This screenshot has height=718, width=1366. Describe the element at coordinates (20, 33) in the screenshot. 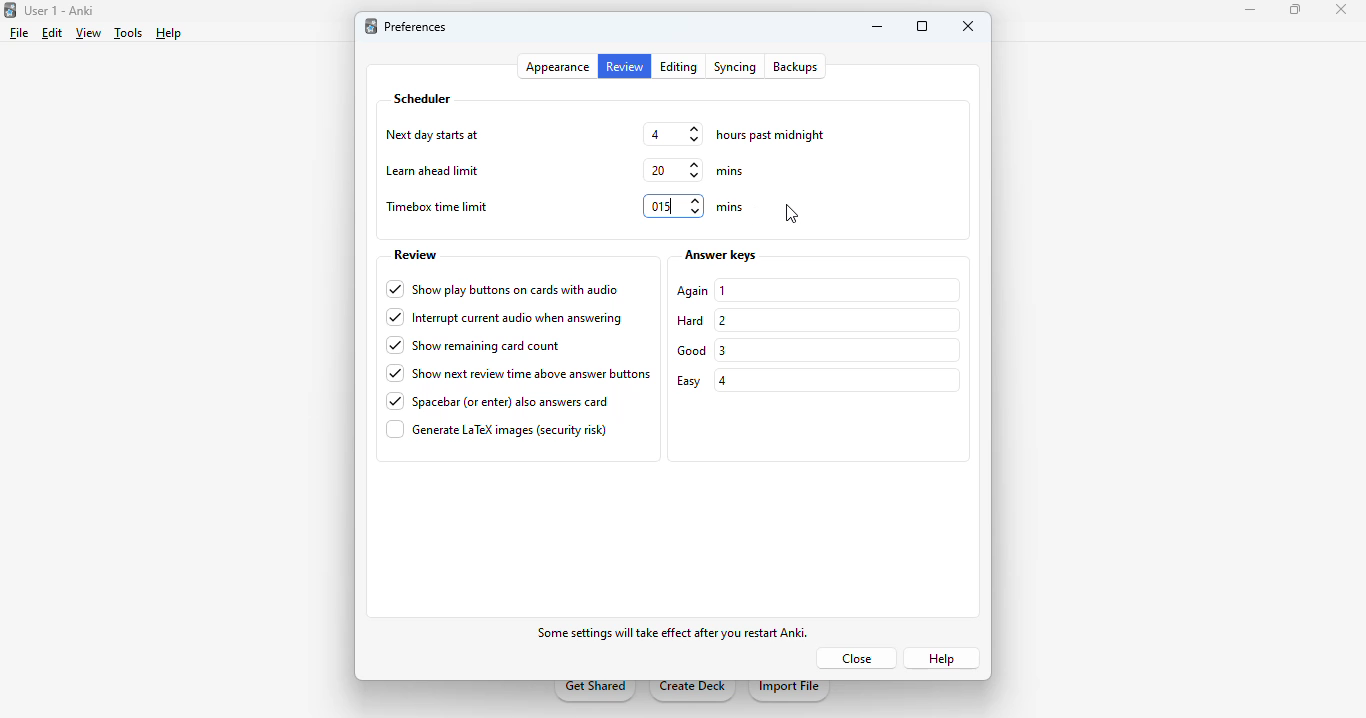

I see `file` at that location.